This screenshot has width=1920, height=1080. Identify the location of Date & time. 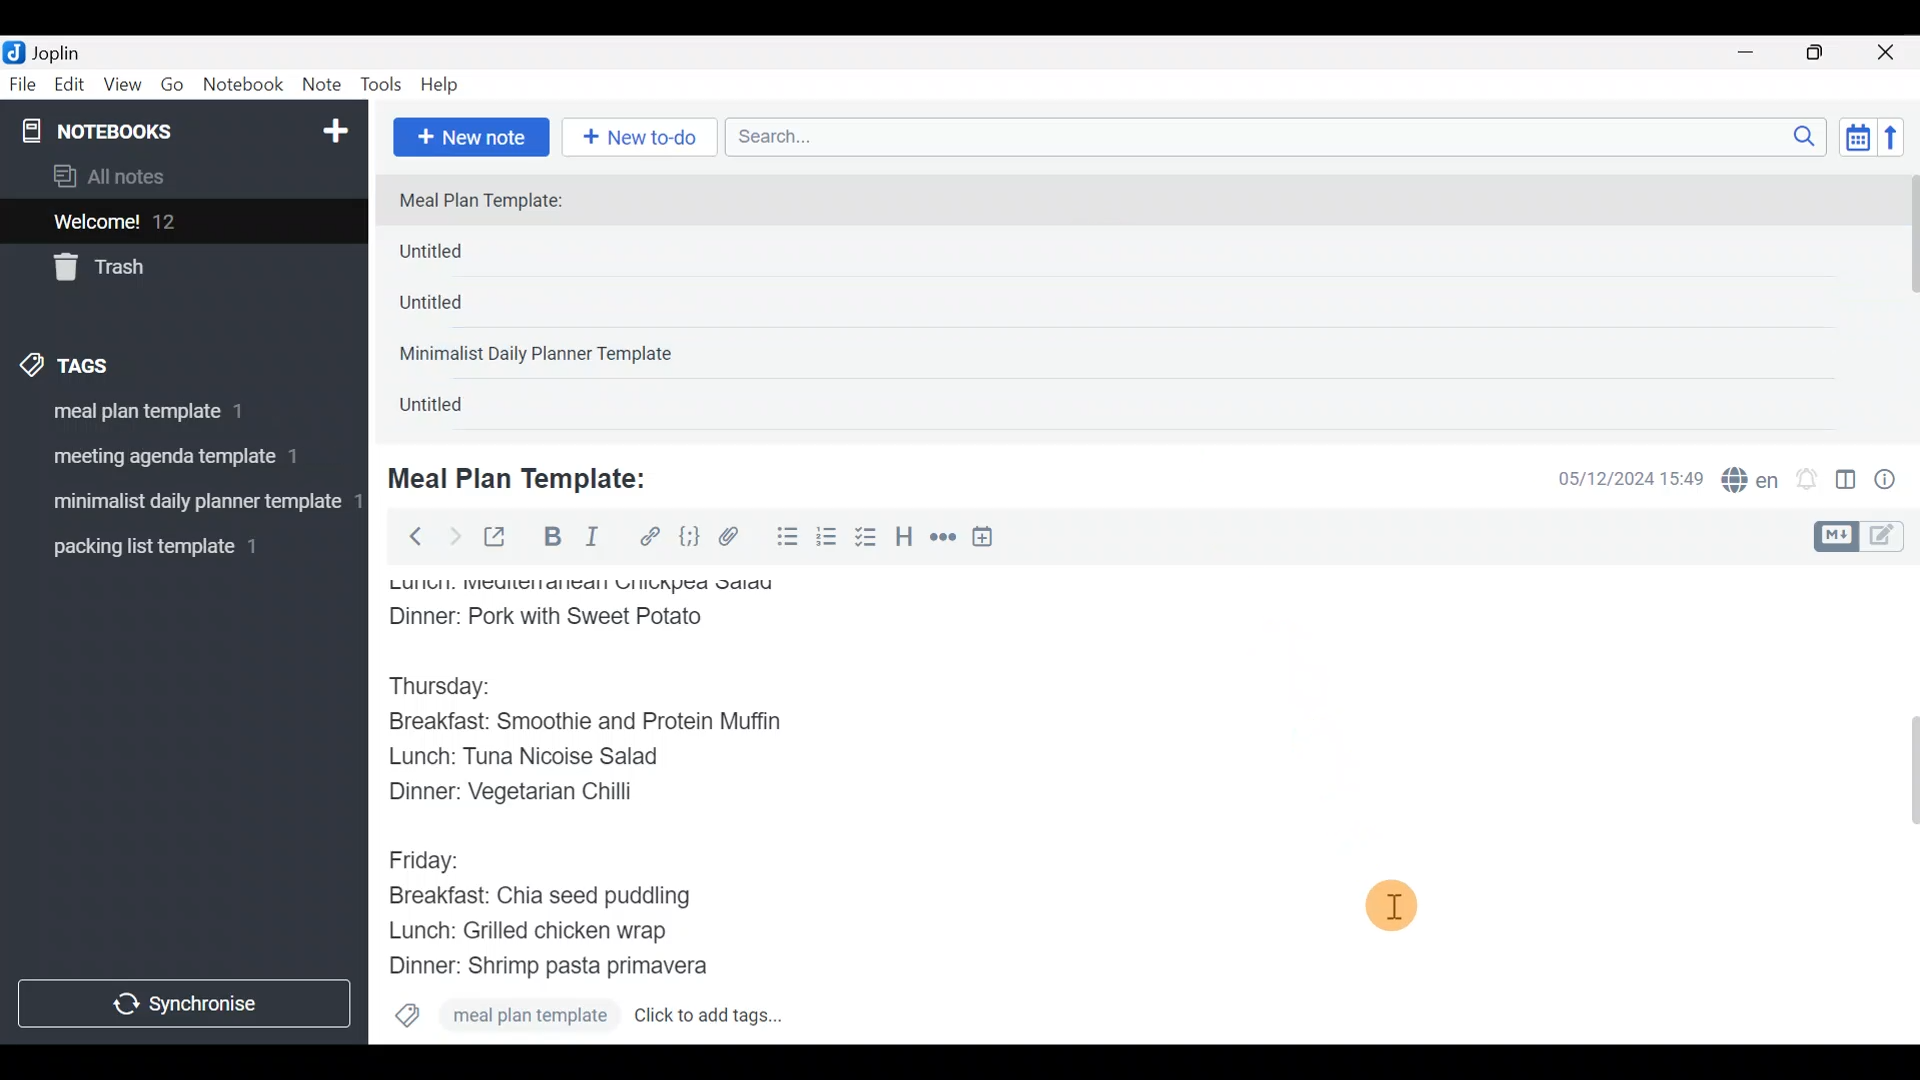
(1615, 478).